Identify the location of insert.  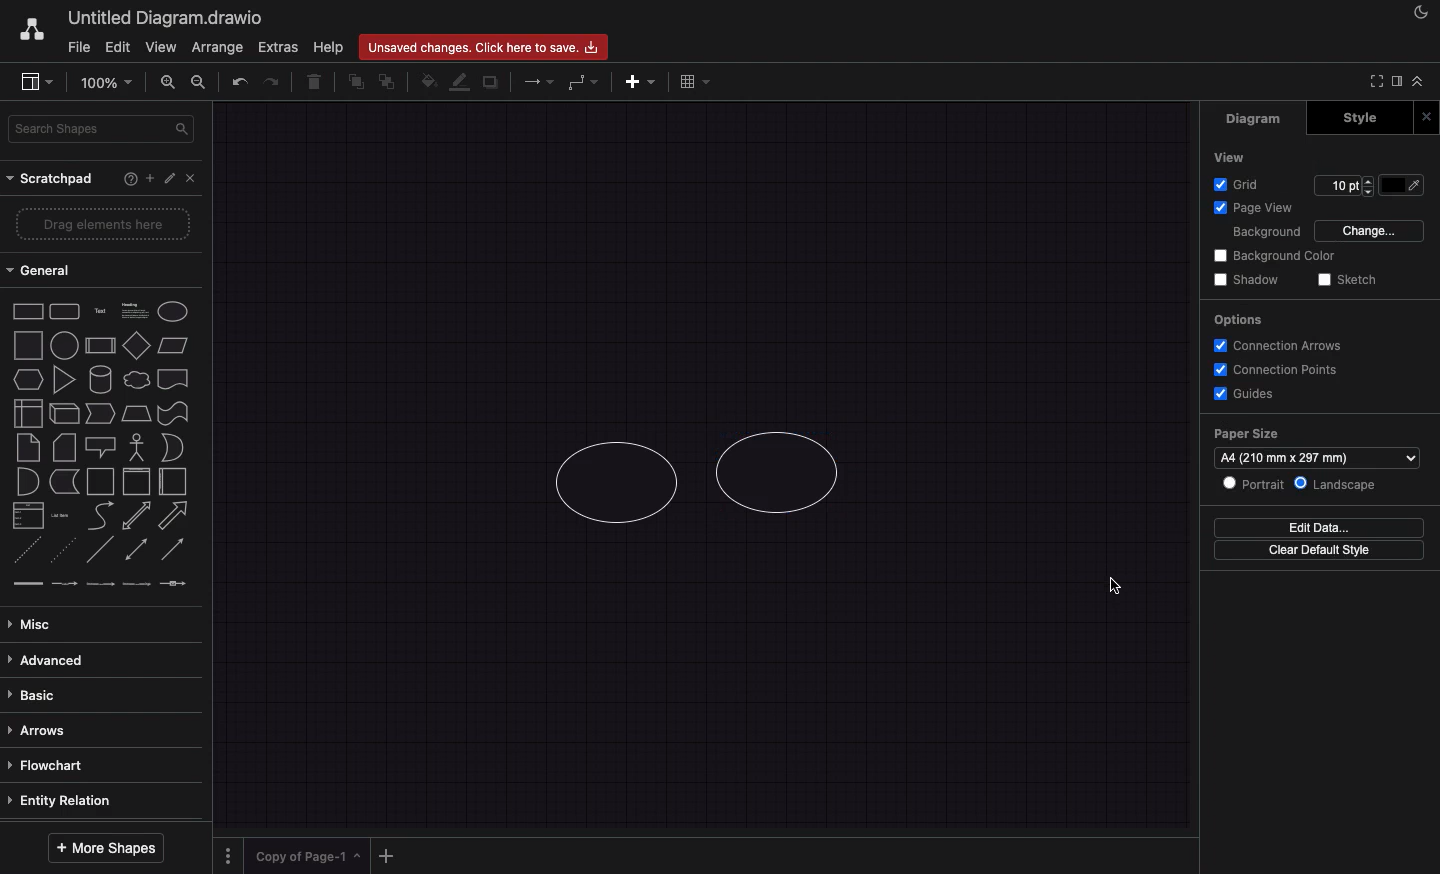
(640, 81).